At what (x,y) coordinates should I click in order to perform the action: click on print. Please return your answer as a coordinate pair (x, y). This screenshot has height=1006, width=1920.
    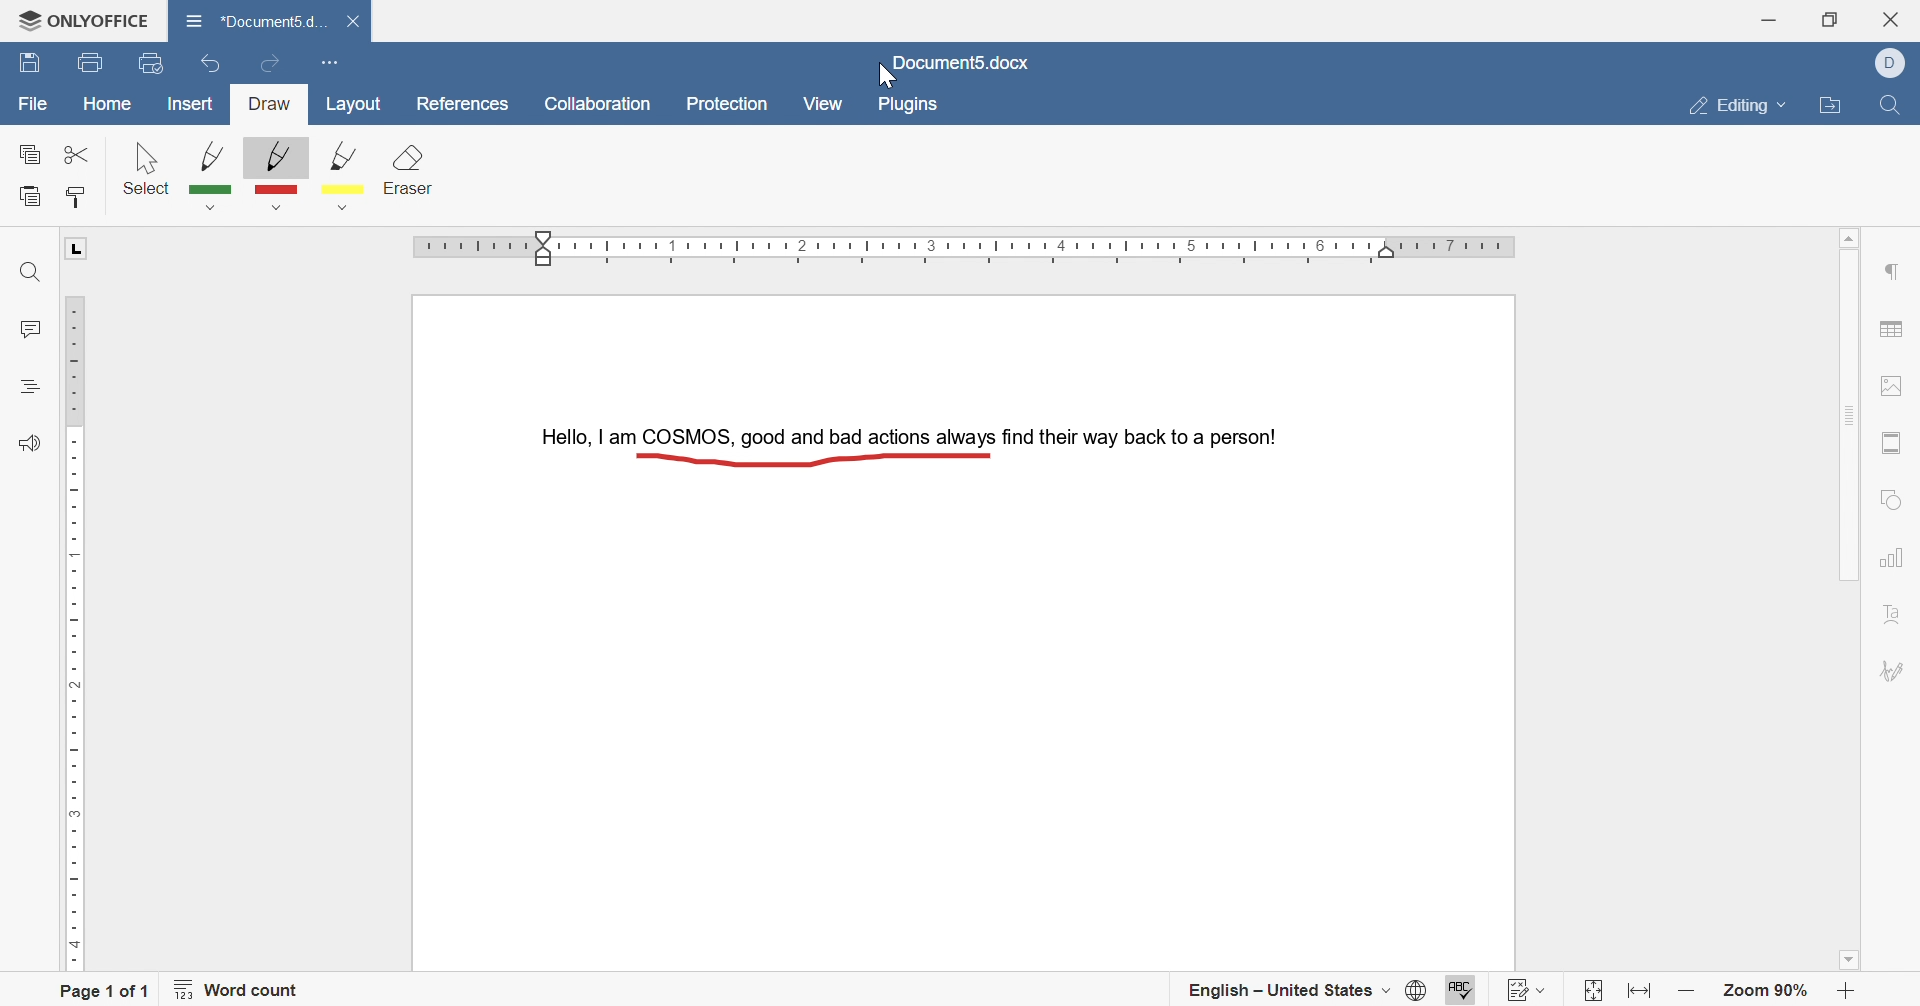
    Looking at the image, I should click on (88, 64).